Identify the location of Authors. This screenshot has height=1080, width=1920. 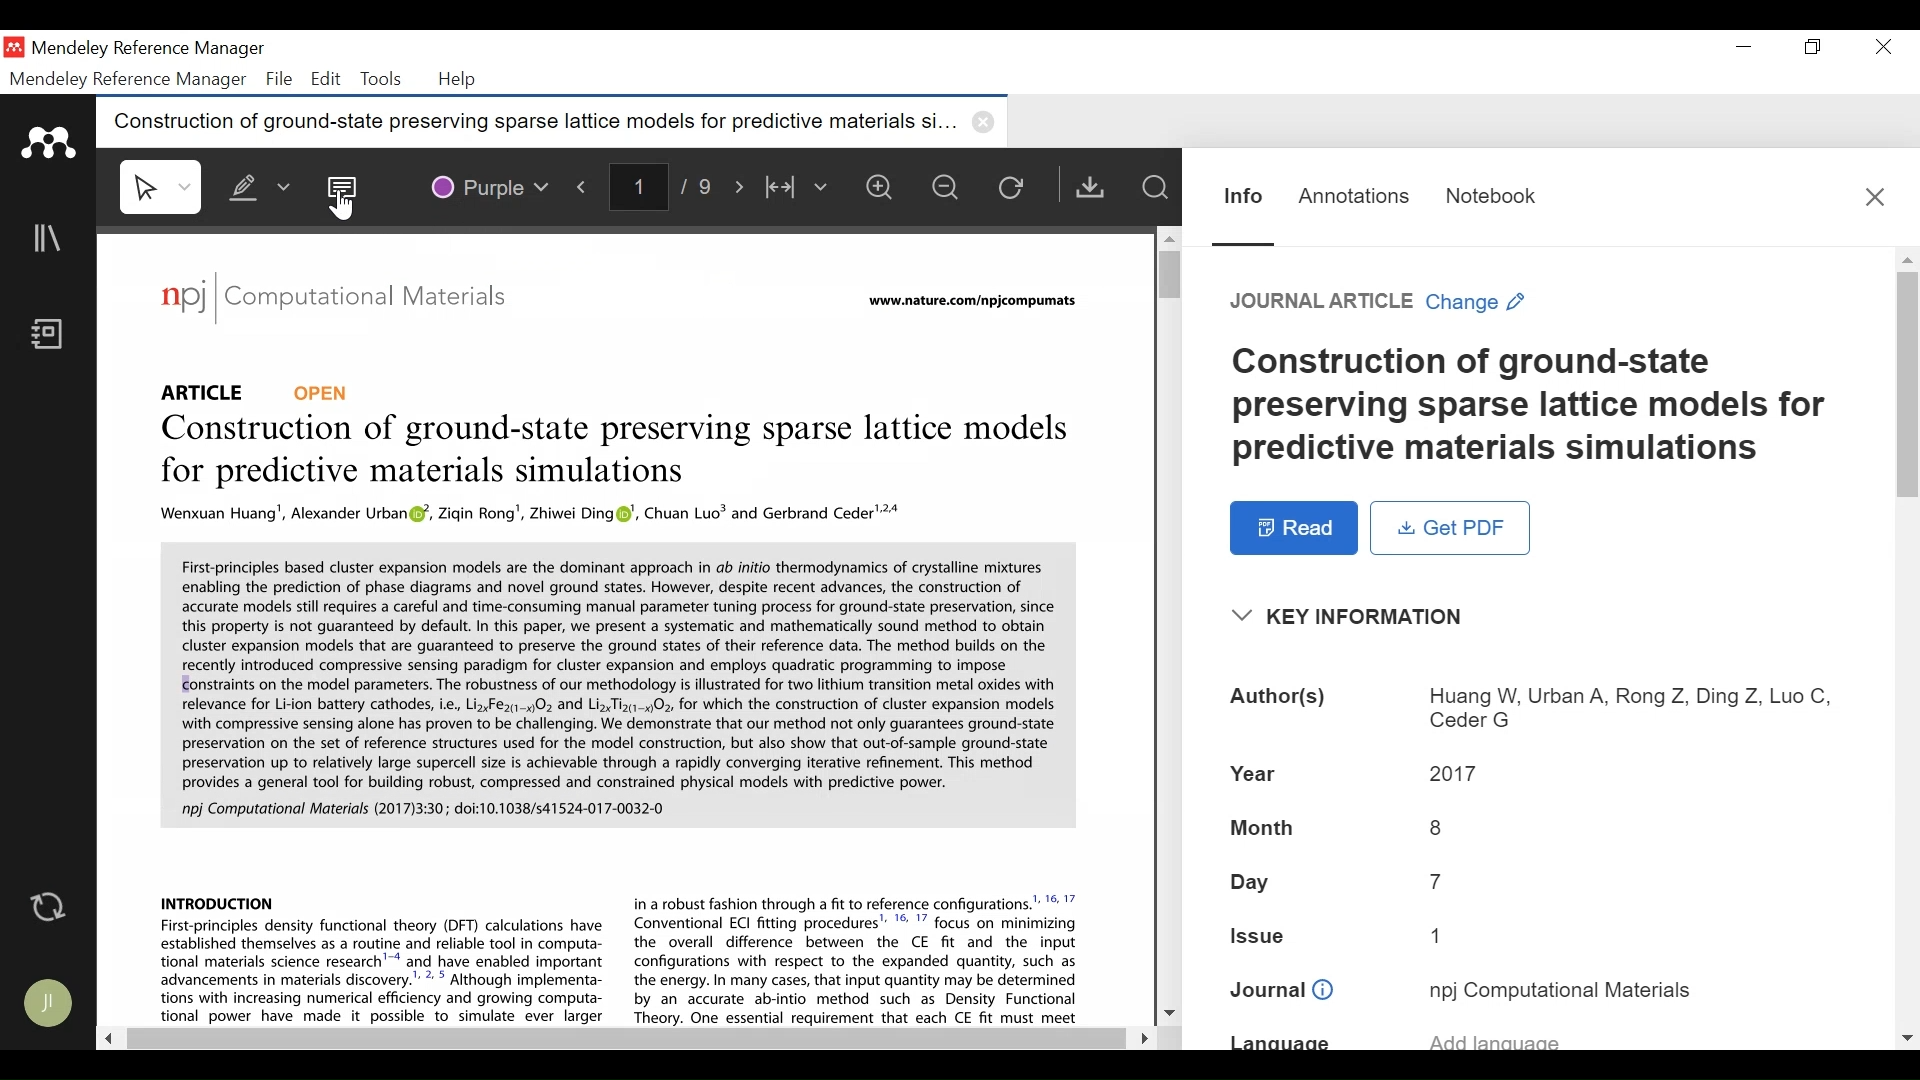
(1538, 707).